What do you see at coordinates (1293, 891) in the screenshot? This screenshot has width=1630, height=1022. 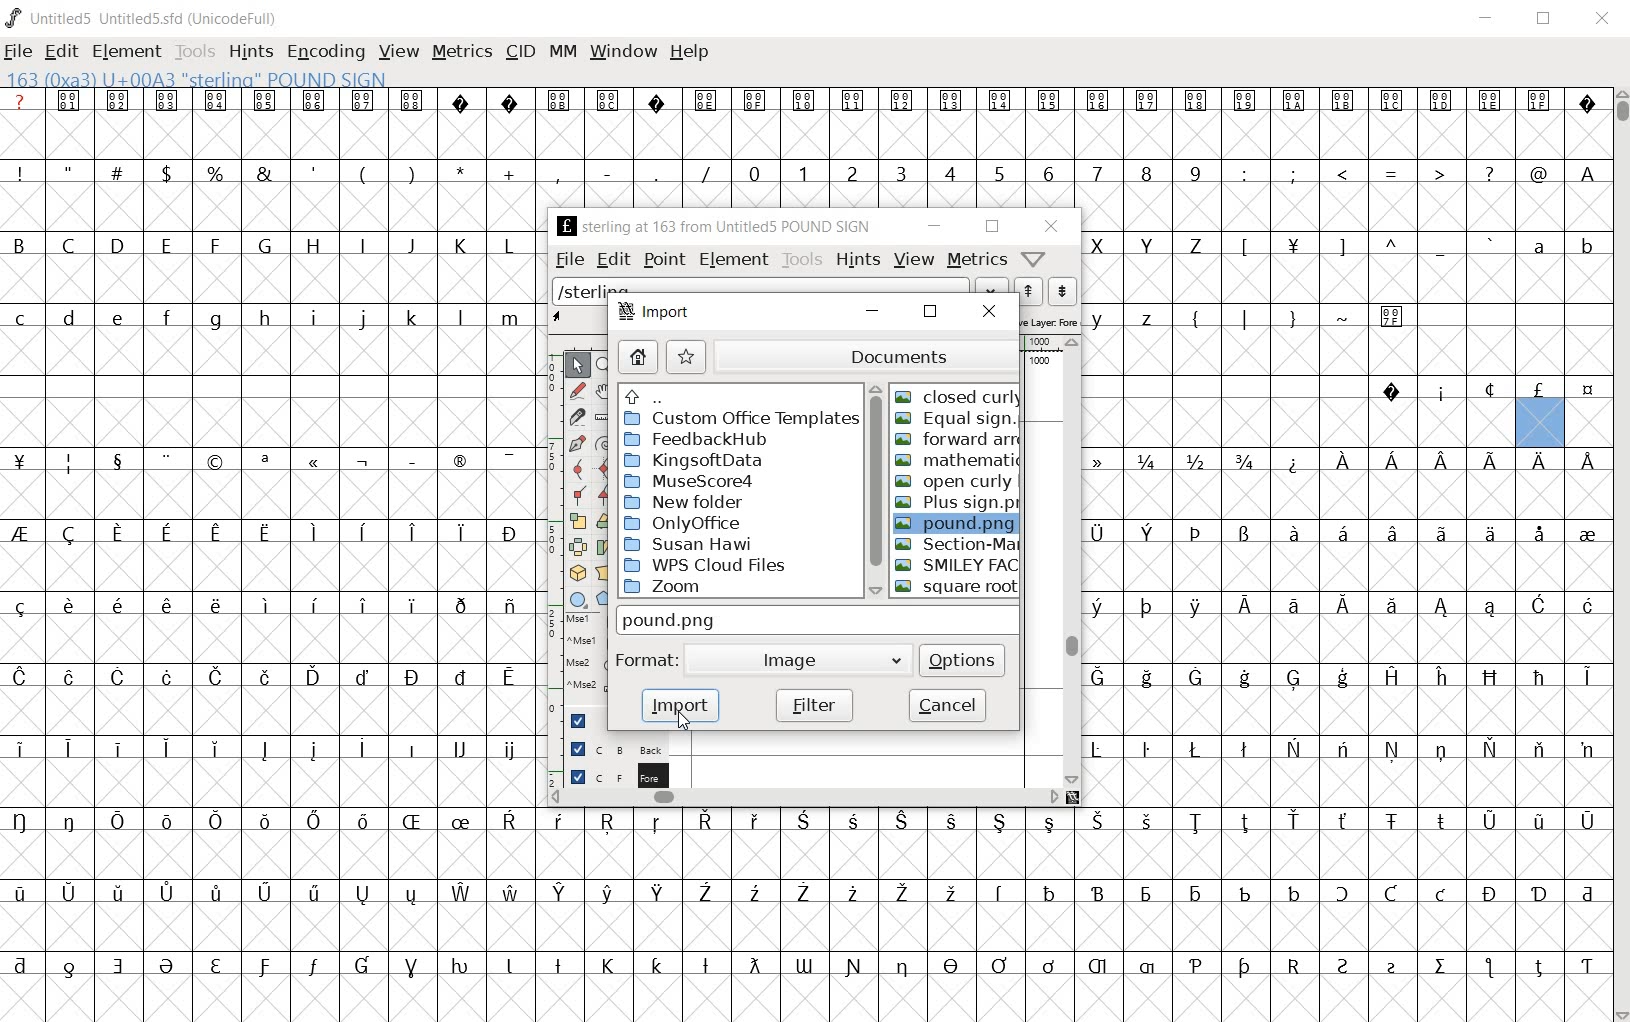 I see `Symbol` at bounding box center [1293, 891].